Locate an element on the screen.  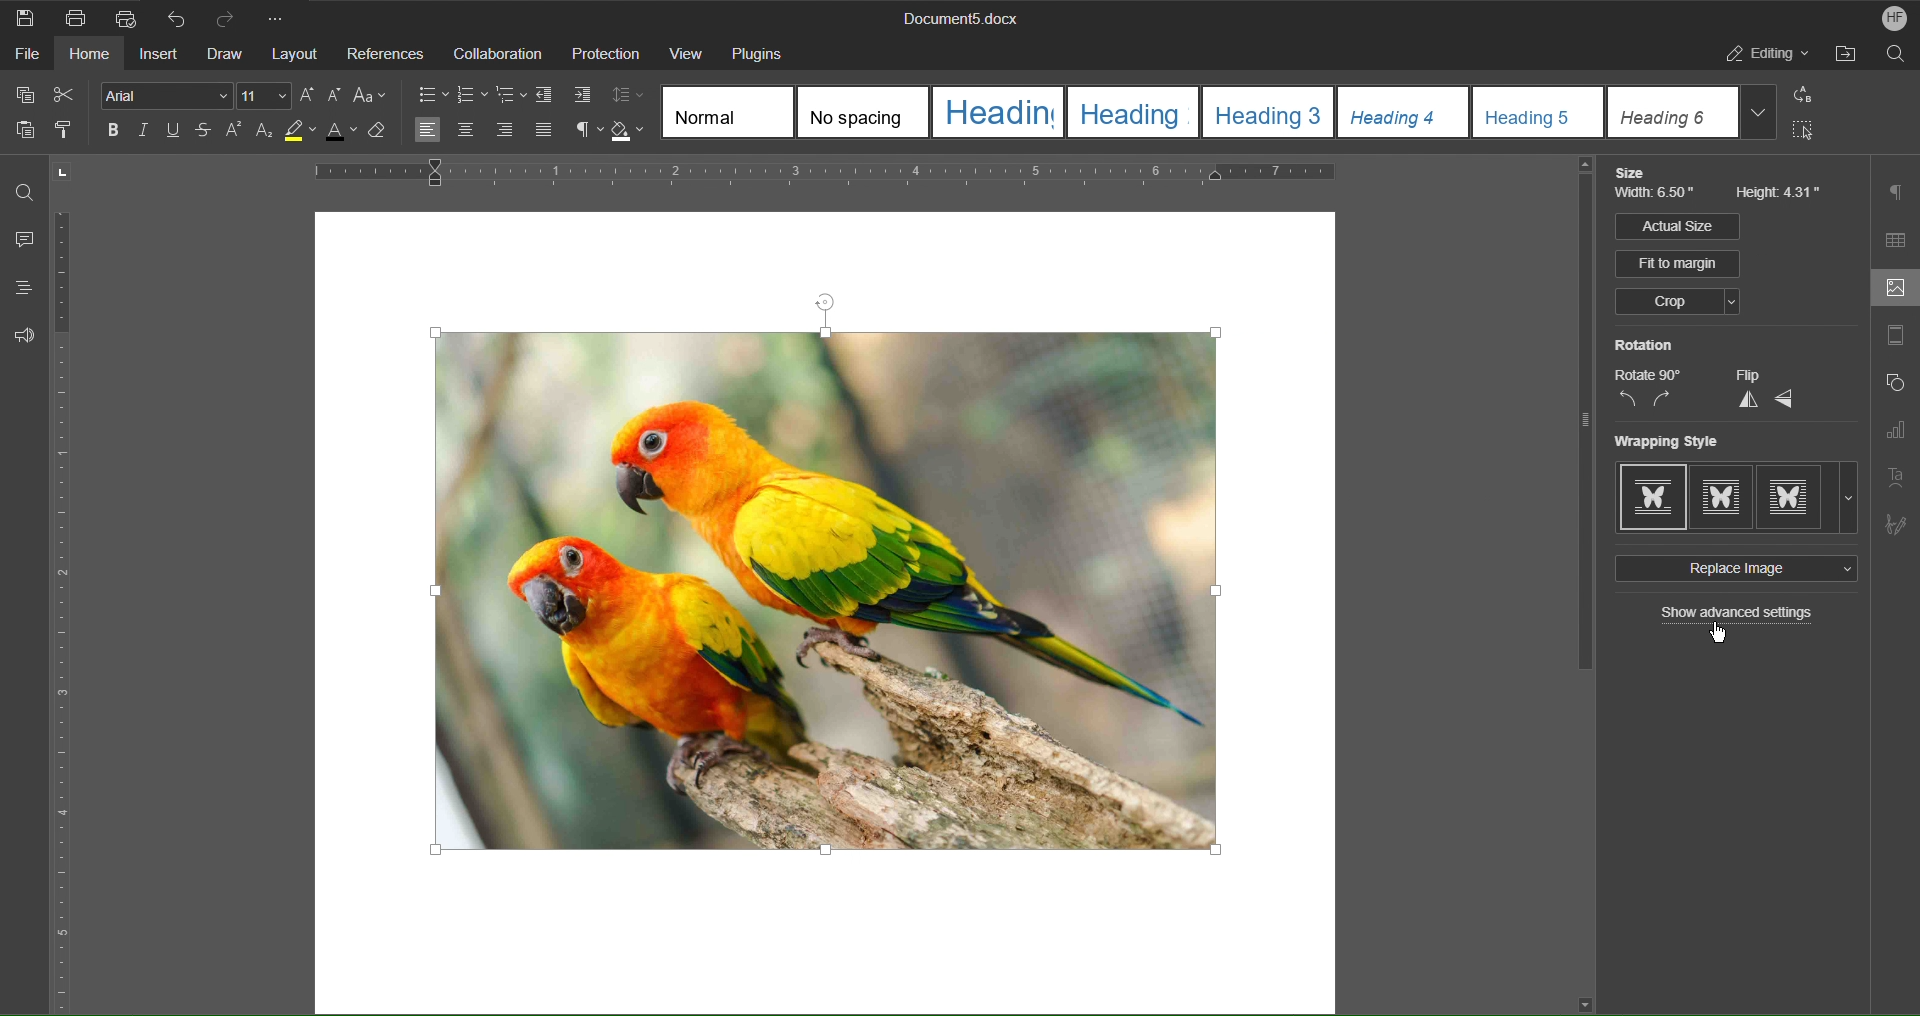
Select All is located at coordinates (1810, 134).